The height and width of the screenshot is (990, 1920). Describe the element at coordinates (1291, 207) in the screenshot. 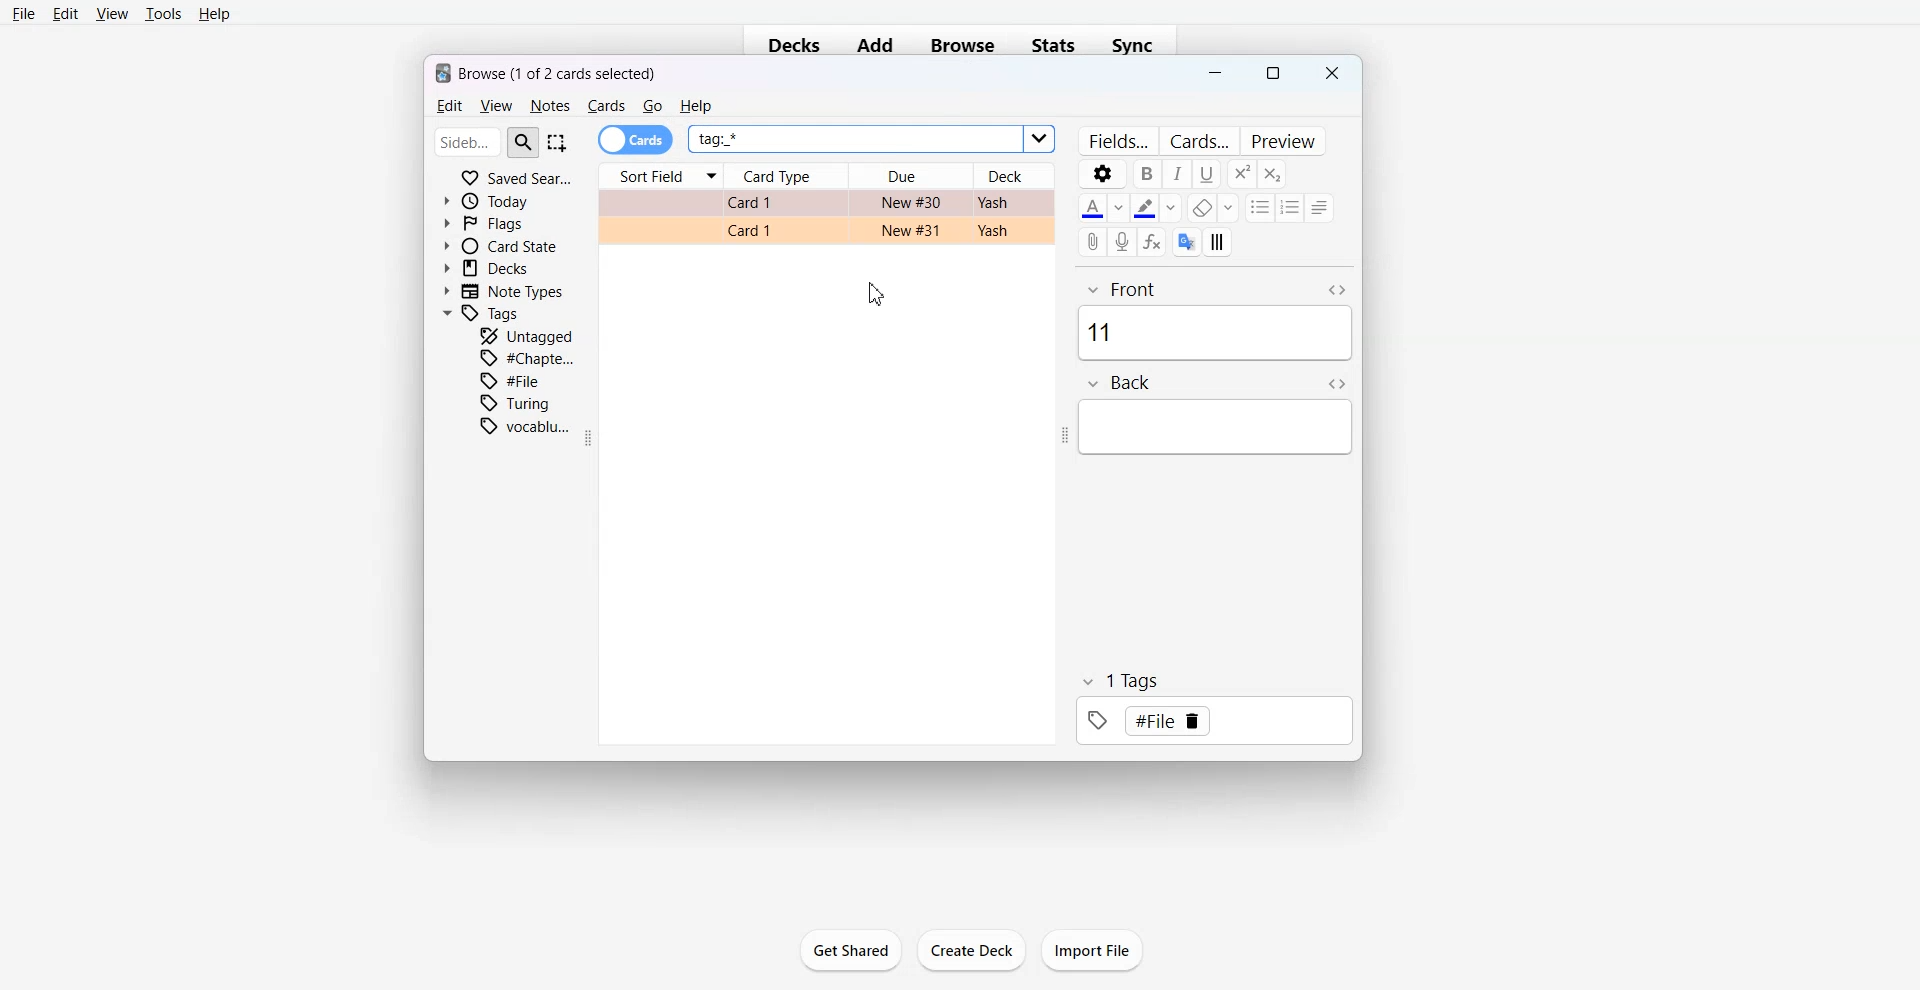

I see `Ordered List ` at that location.